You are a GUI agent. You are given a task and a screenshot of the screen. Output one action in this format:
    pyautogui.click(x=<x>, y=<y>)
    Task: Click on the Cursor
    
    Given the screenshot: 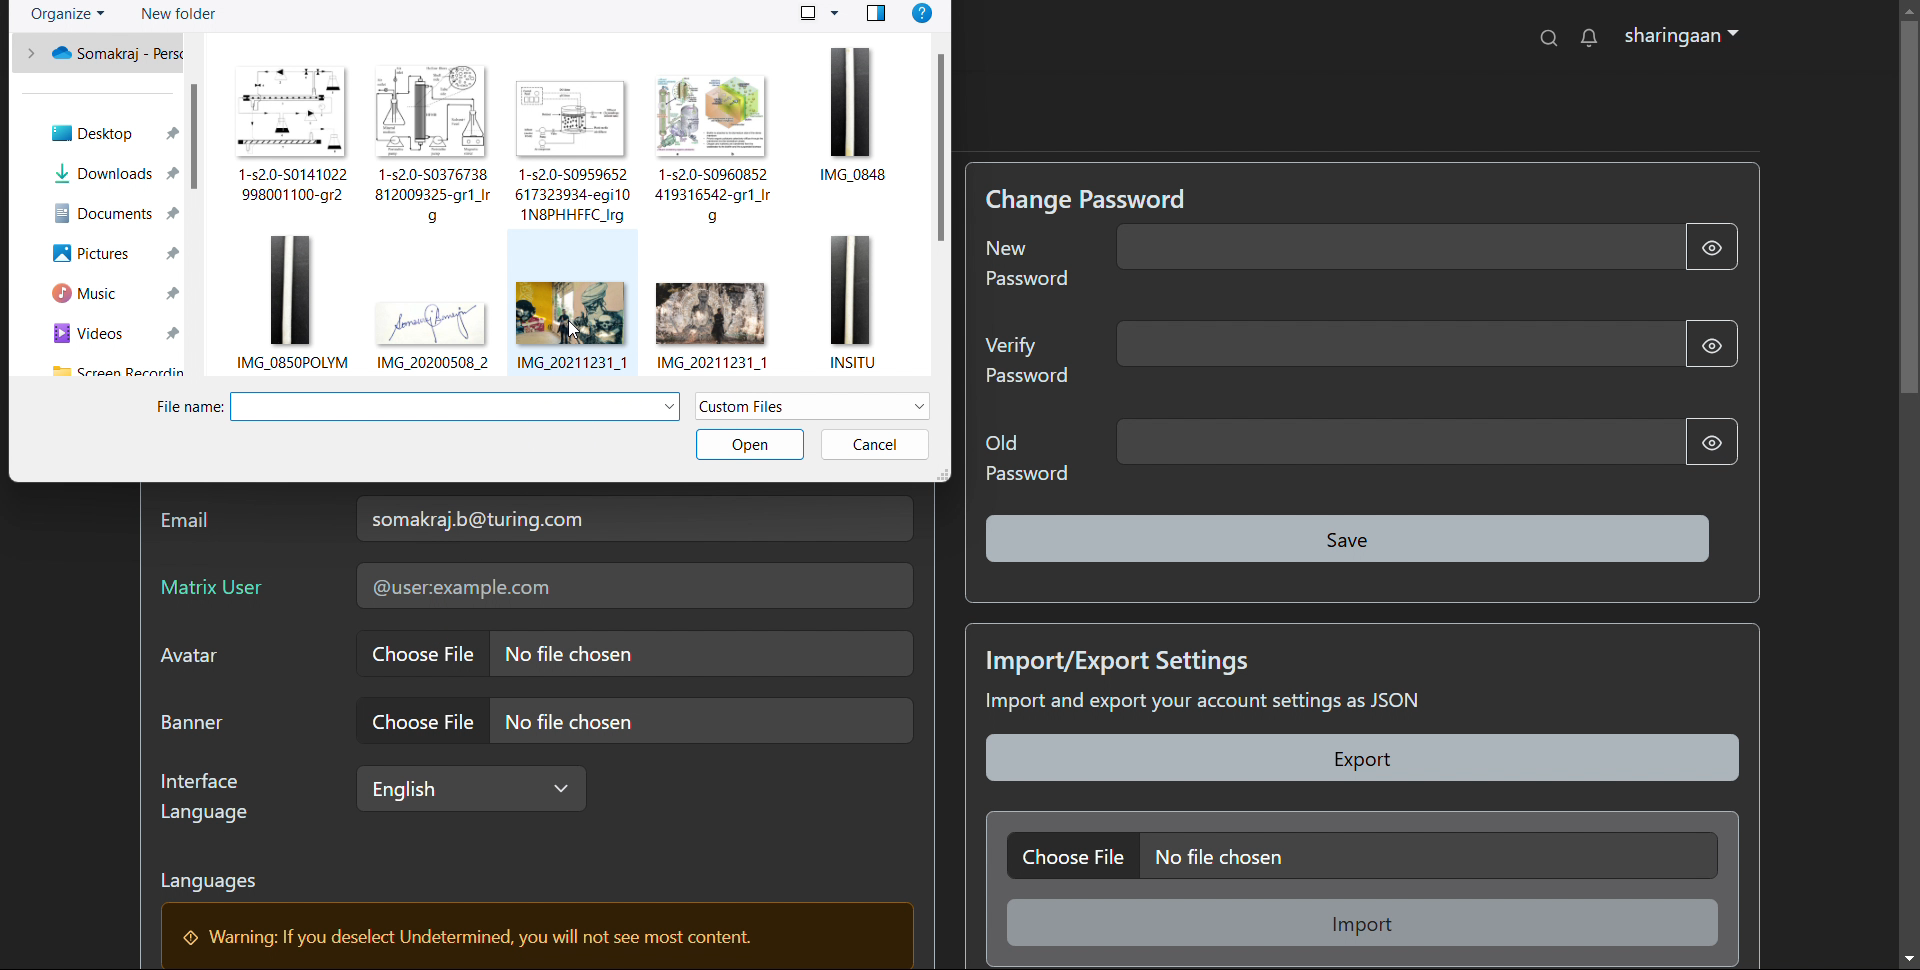 What is the action you would take?
    pyautogui.click(x=421, y=659)
    